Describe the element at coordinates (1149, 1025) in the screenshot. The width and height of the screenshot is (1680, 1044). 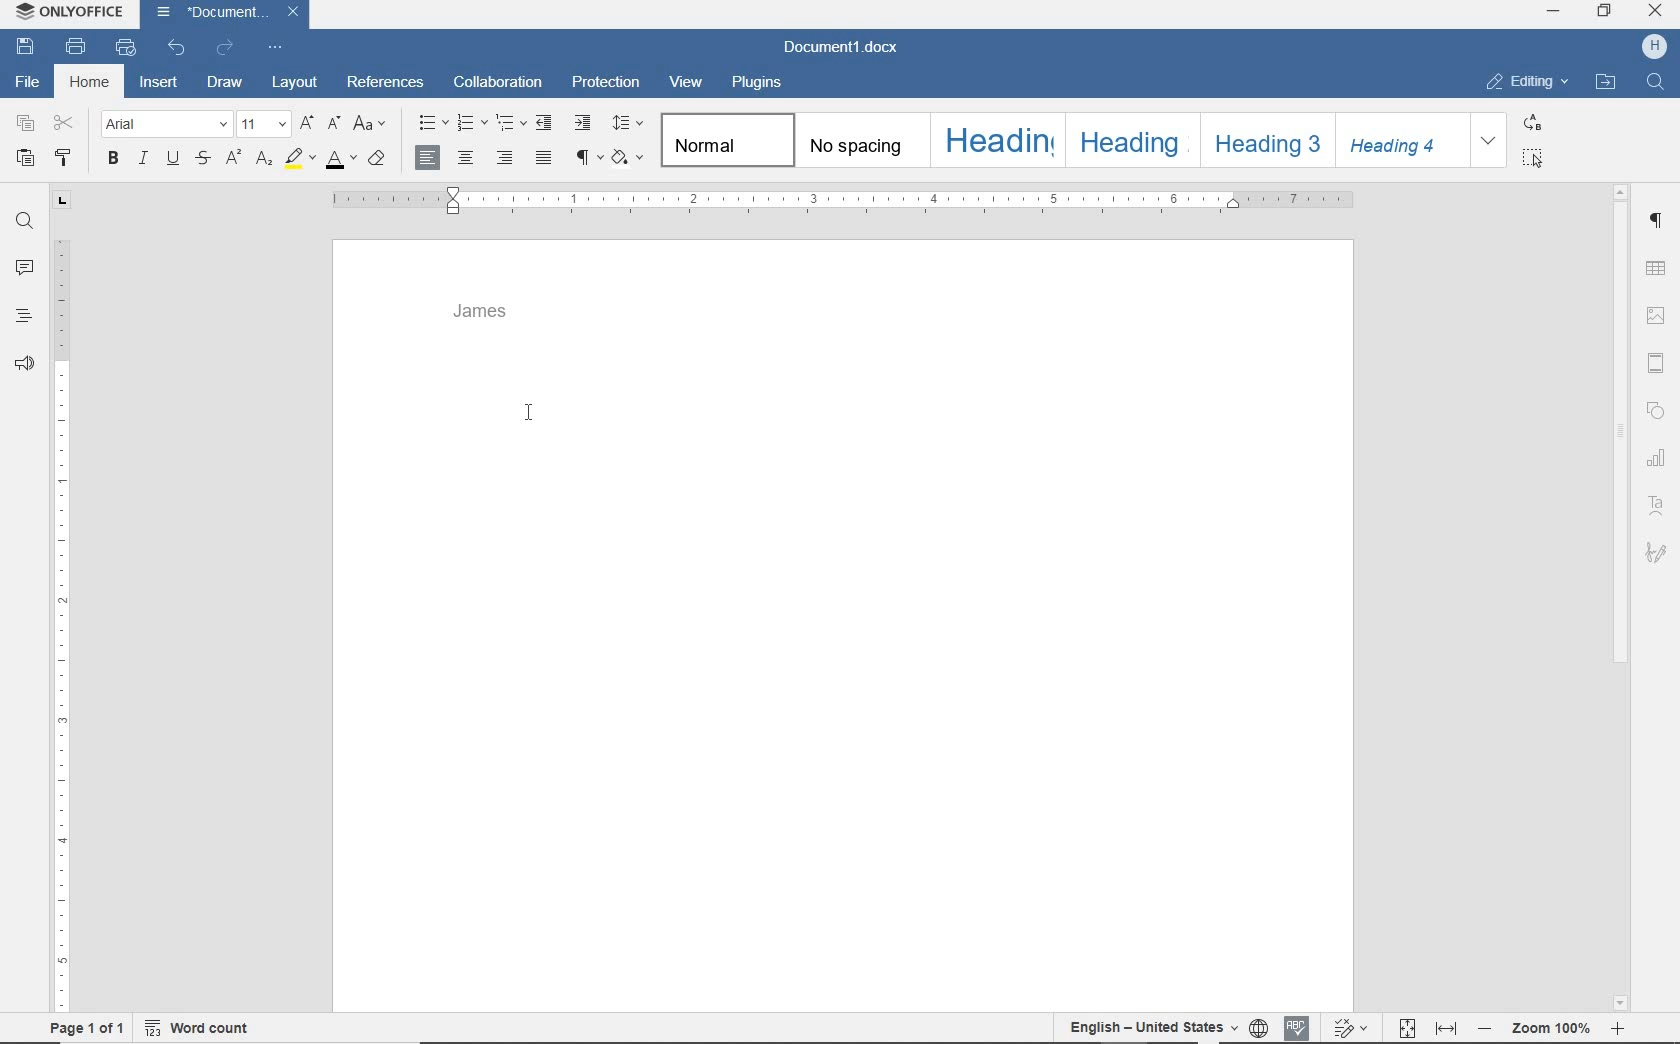
I see `text language` at that location.